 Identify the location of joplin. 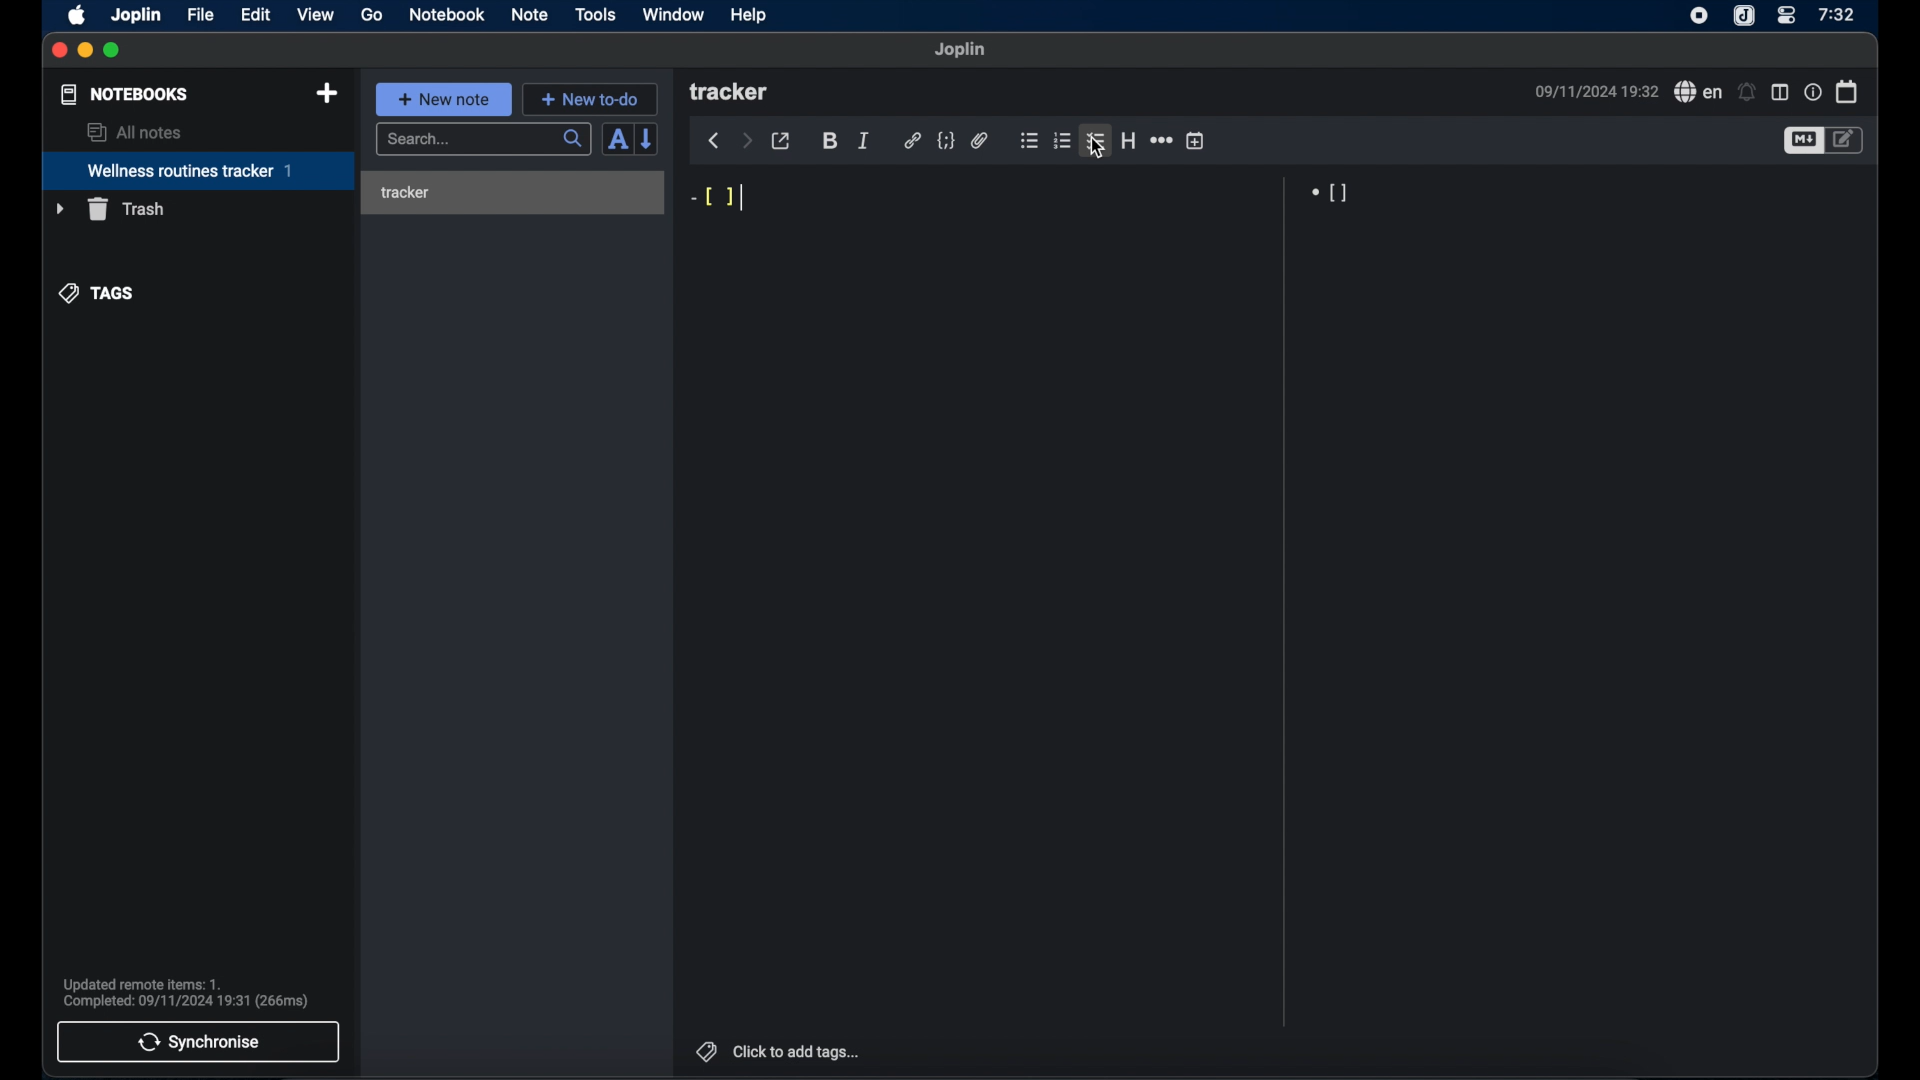
(137, 16).